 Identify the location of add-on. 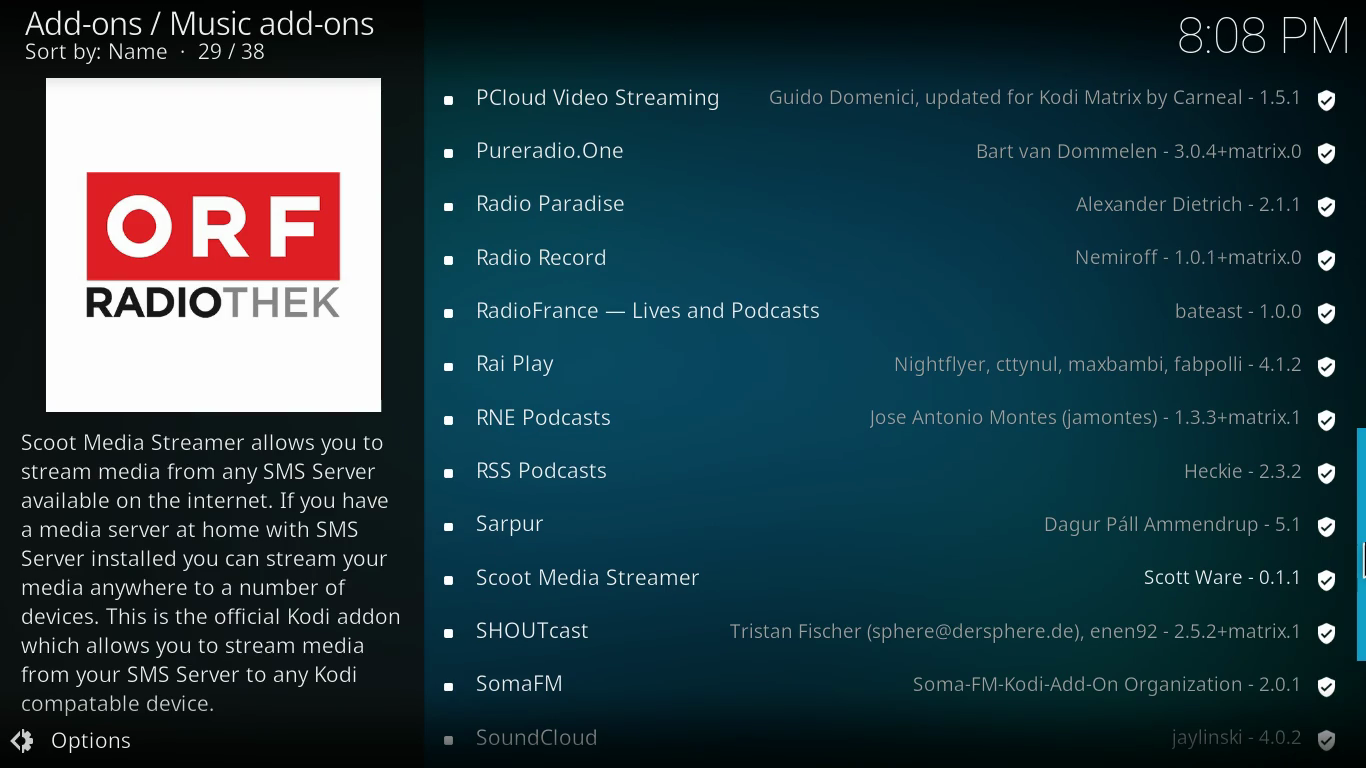
(537, 739).